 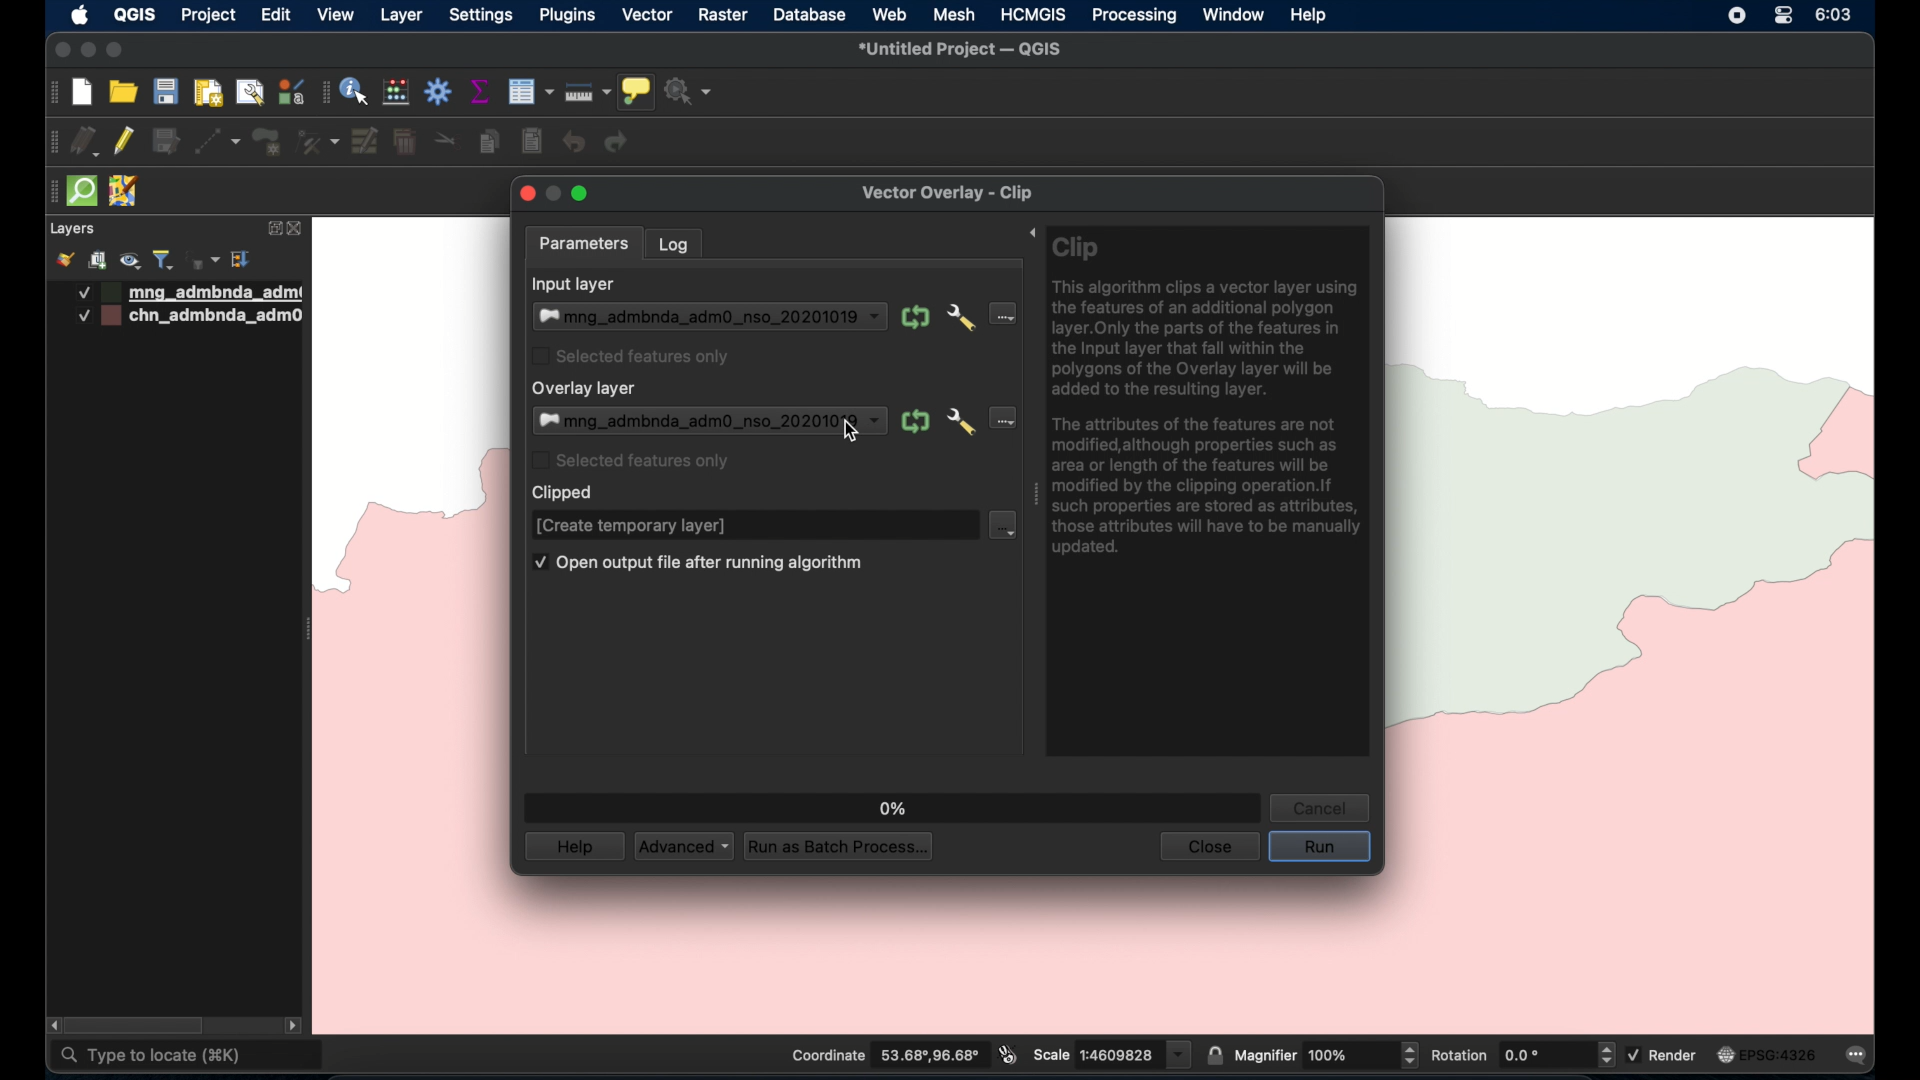 I want to click on modify attributes, so click(x=366, y=142).